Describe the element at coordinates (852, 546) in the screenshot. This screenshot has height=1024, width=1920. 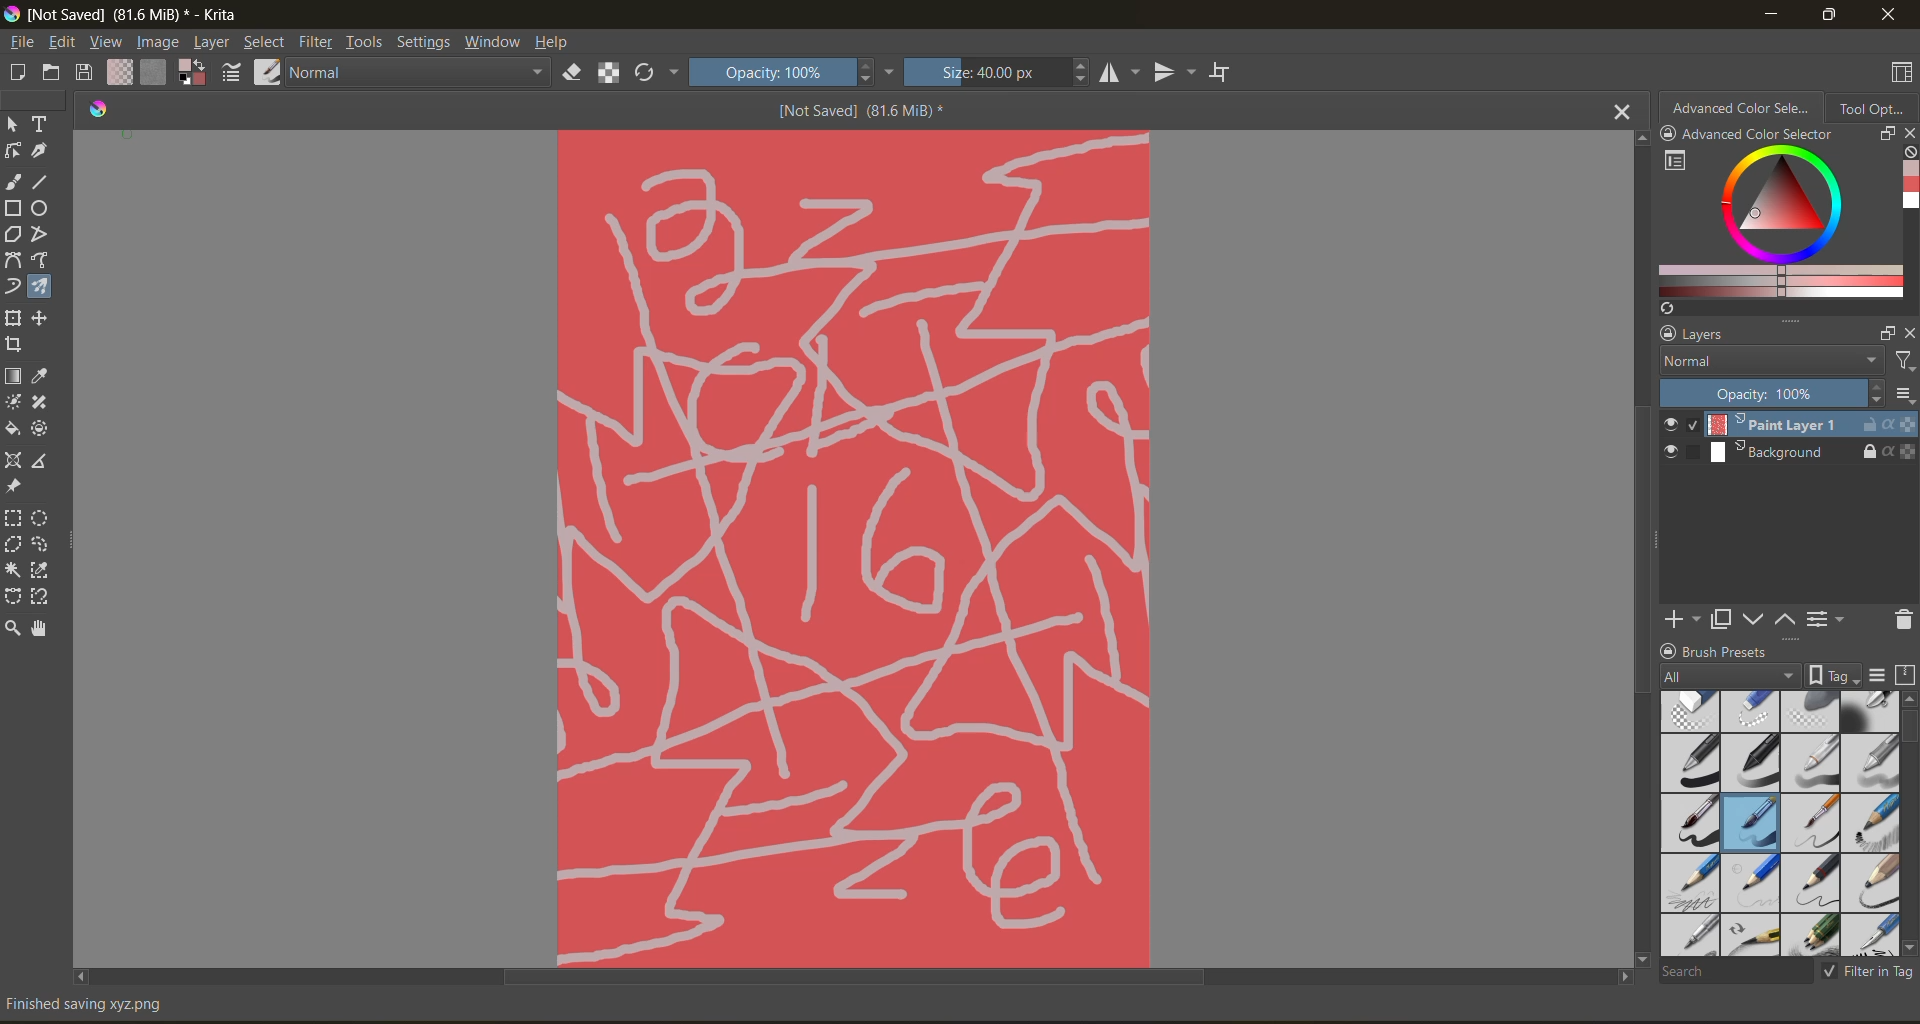
I see `Image` at that location.